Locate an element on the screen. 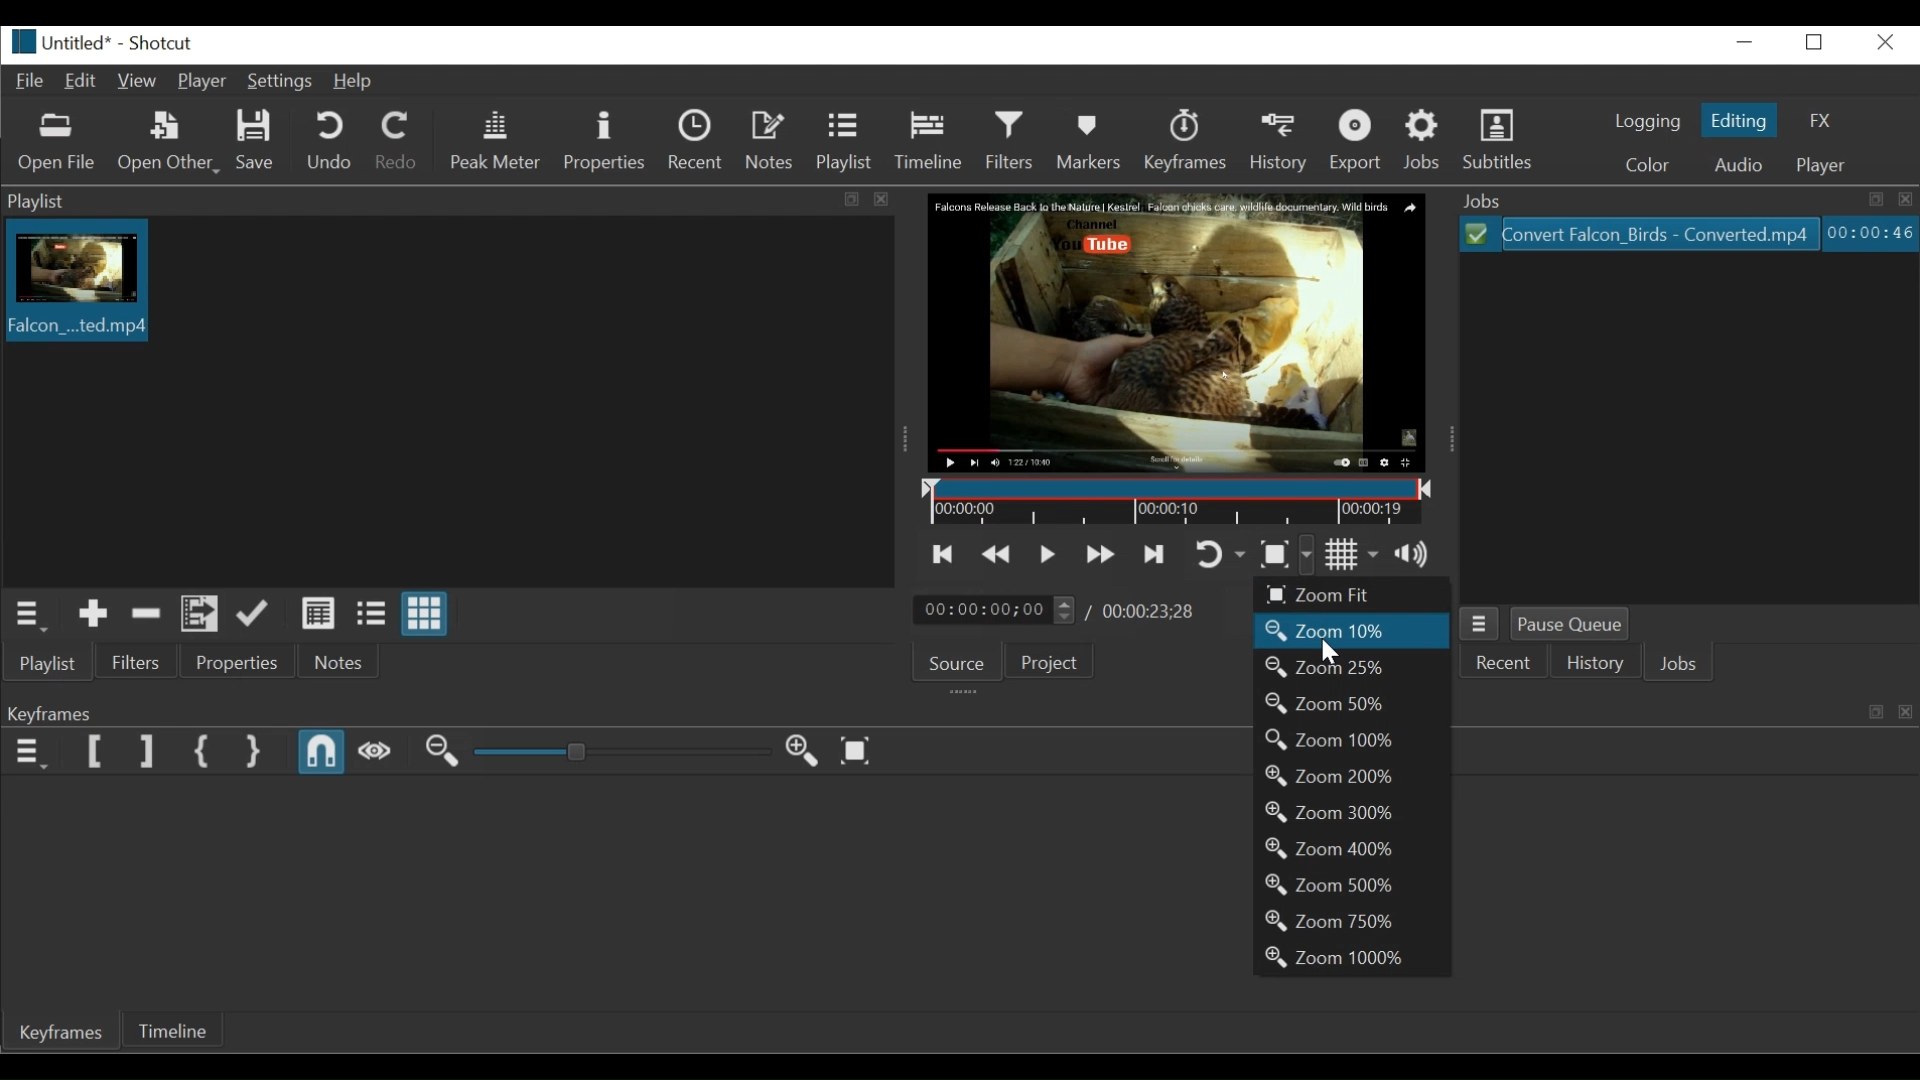 Image resolution: width=1920 pixels, height=1080 pixels. Timeline is located at coordinates (1177, 501).